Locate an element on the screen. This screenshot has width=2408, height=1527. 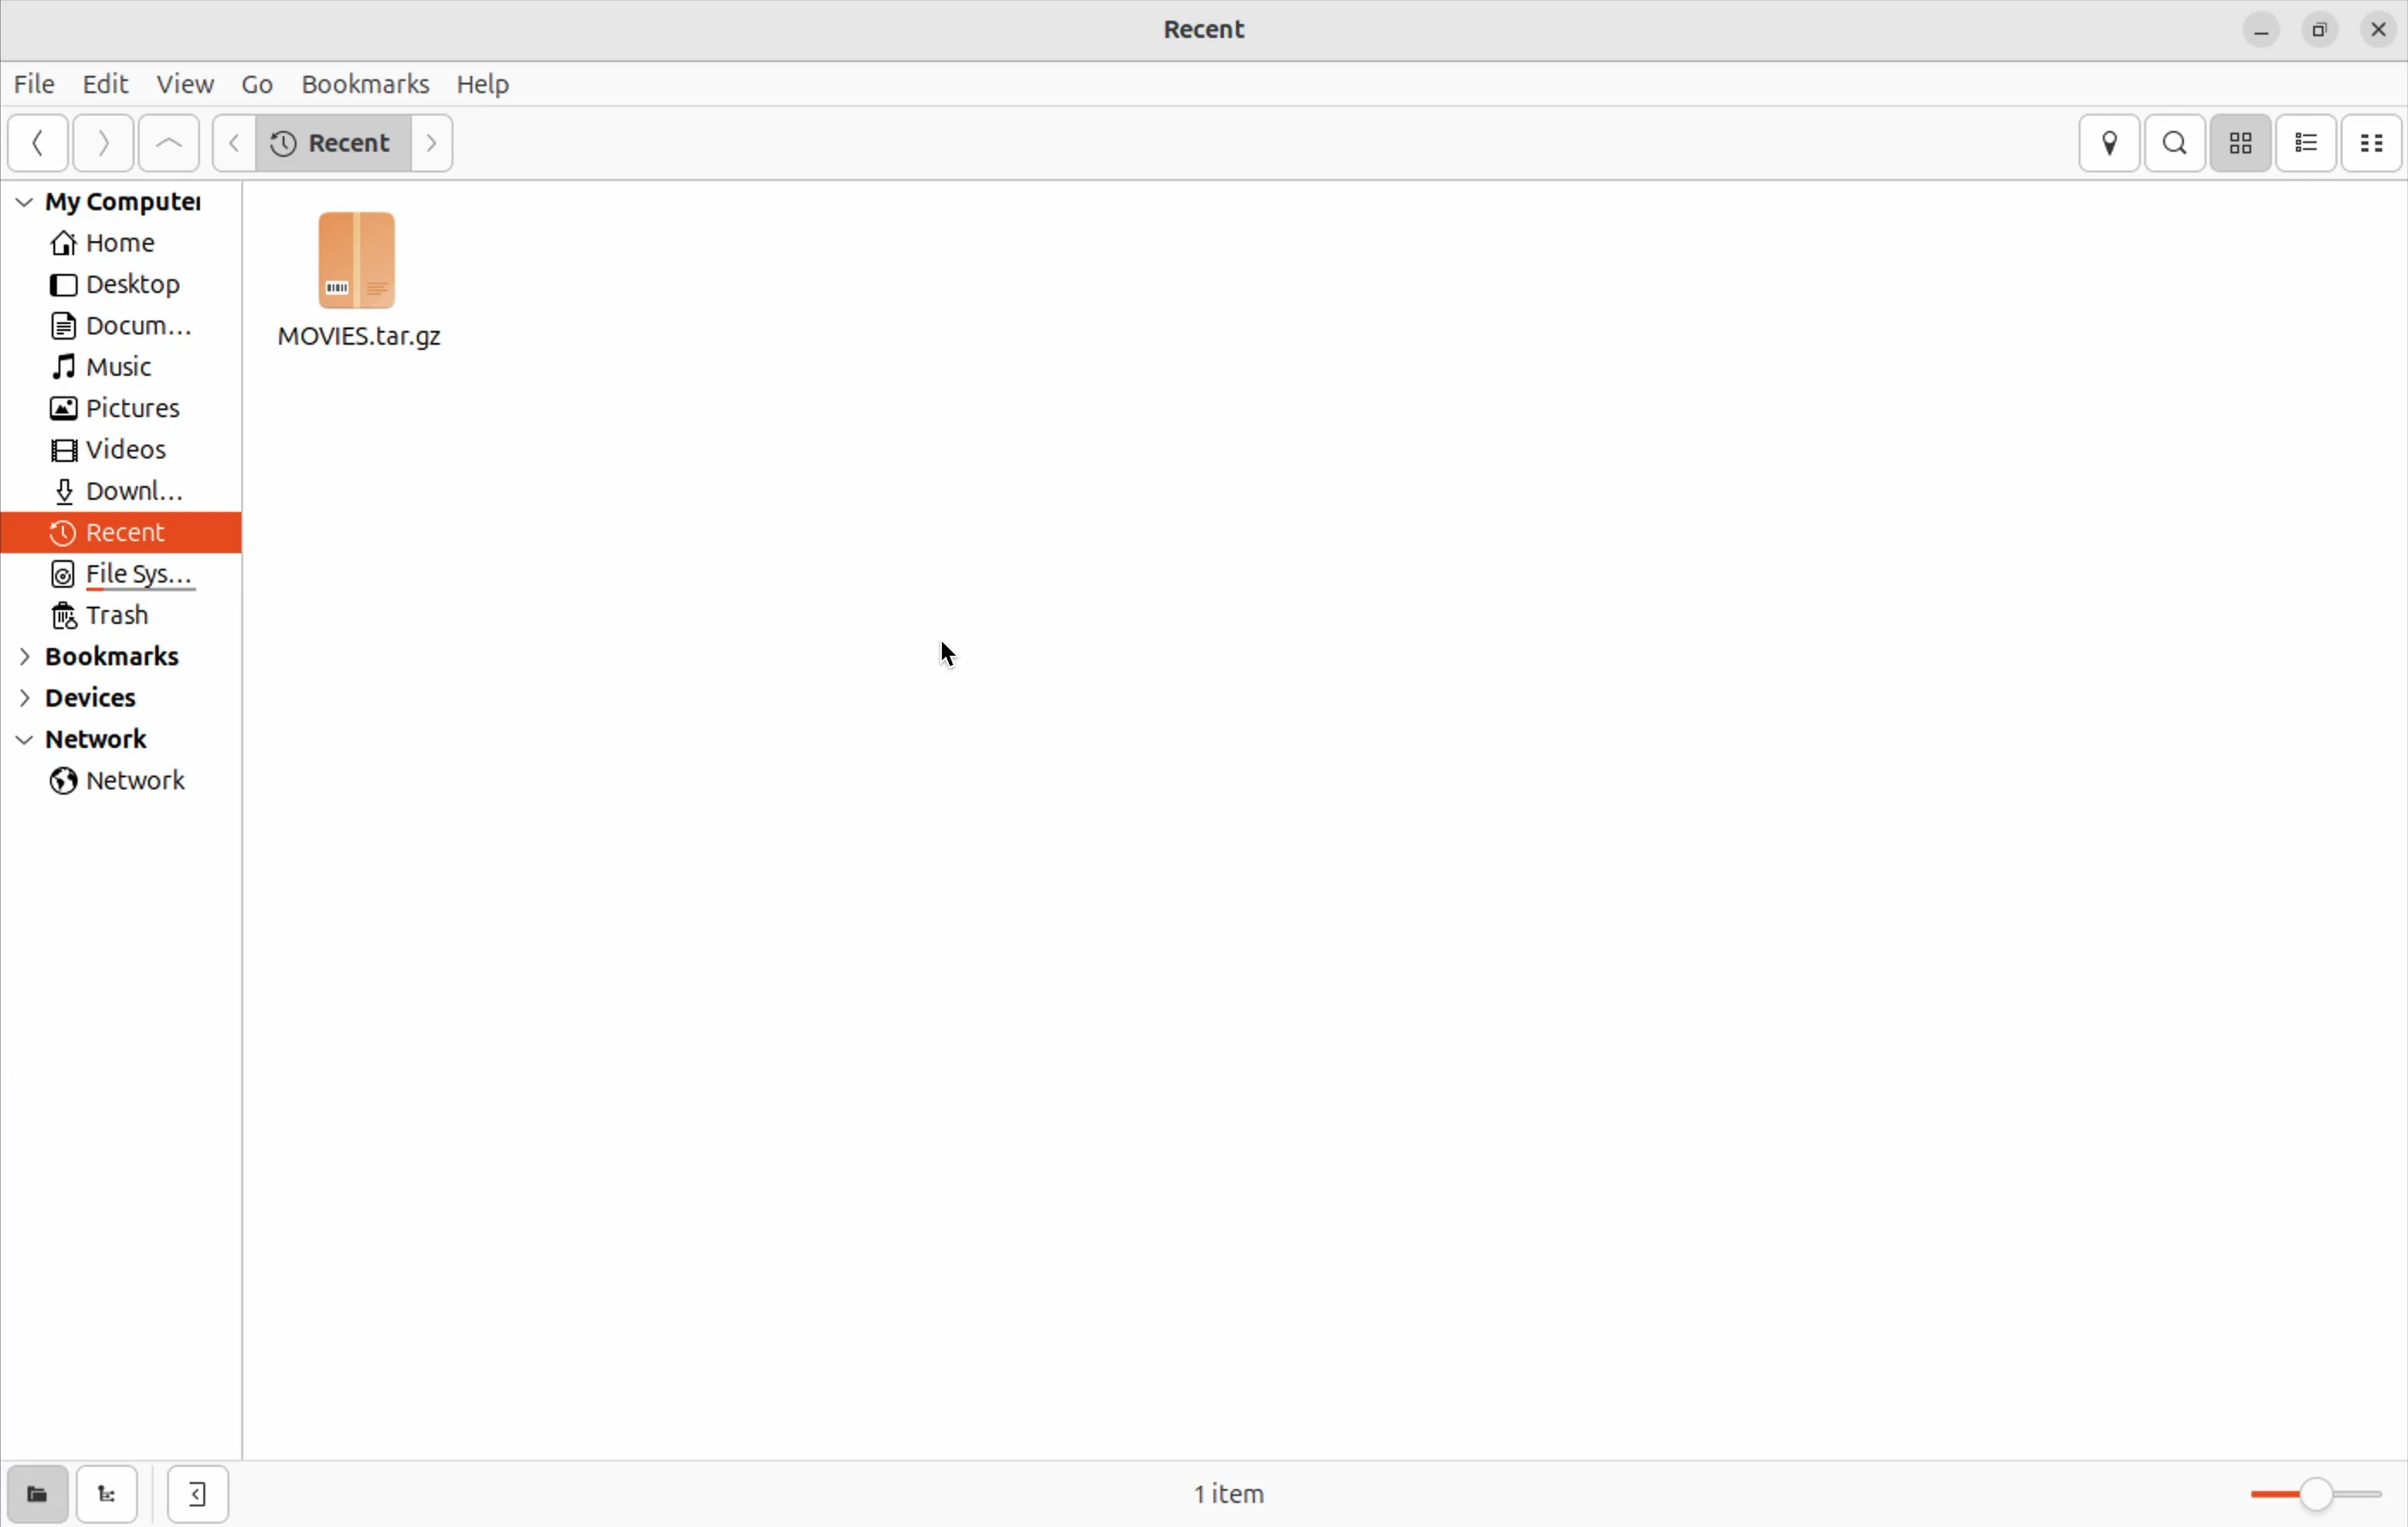
location is located at coordinates (2109, 143).